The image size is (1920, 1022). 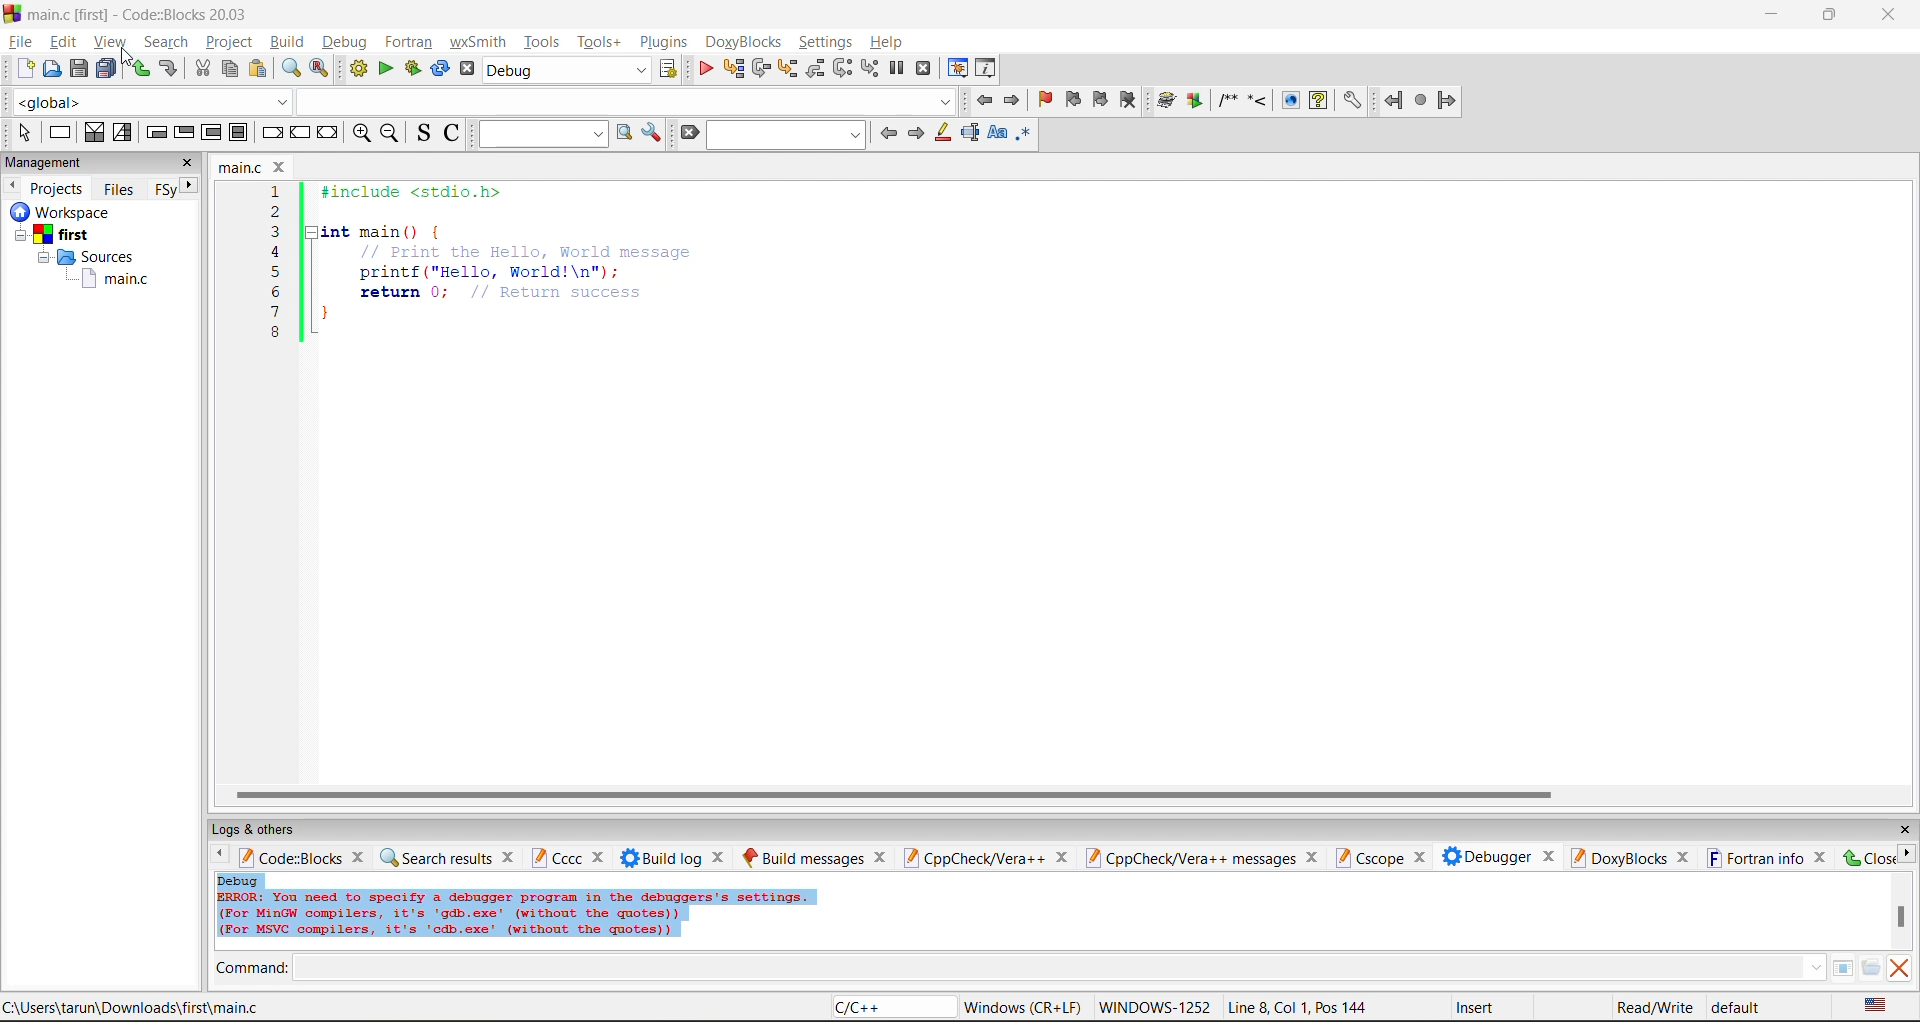 I want to click on ‘main.c [first] - Code::Blocks 20.03, so click(x=131, y=15).